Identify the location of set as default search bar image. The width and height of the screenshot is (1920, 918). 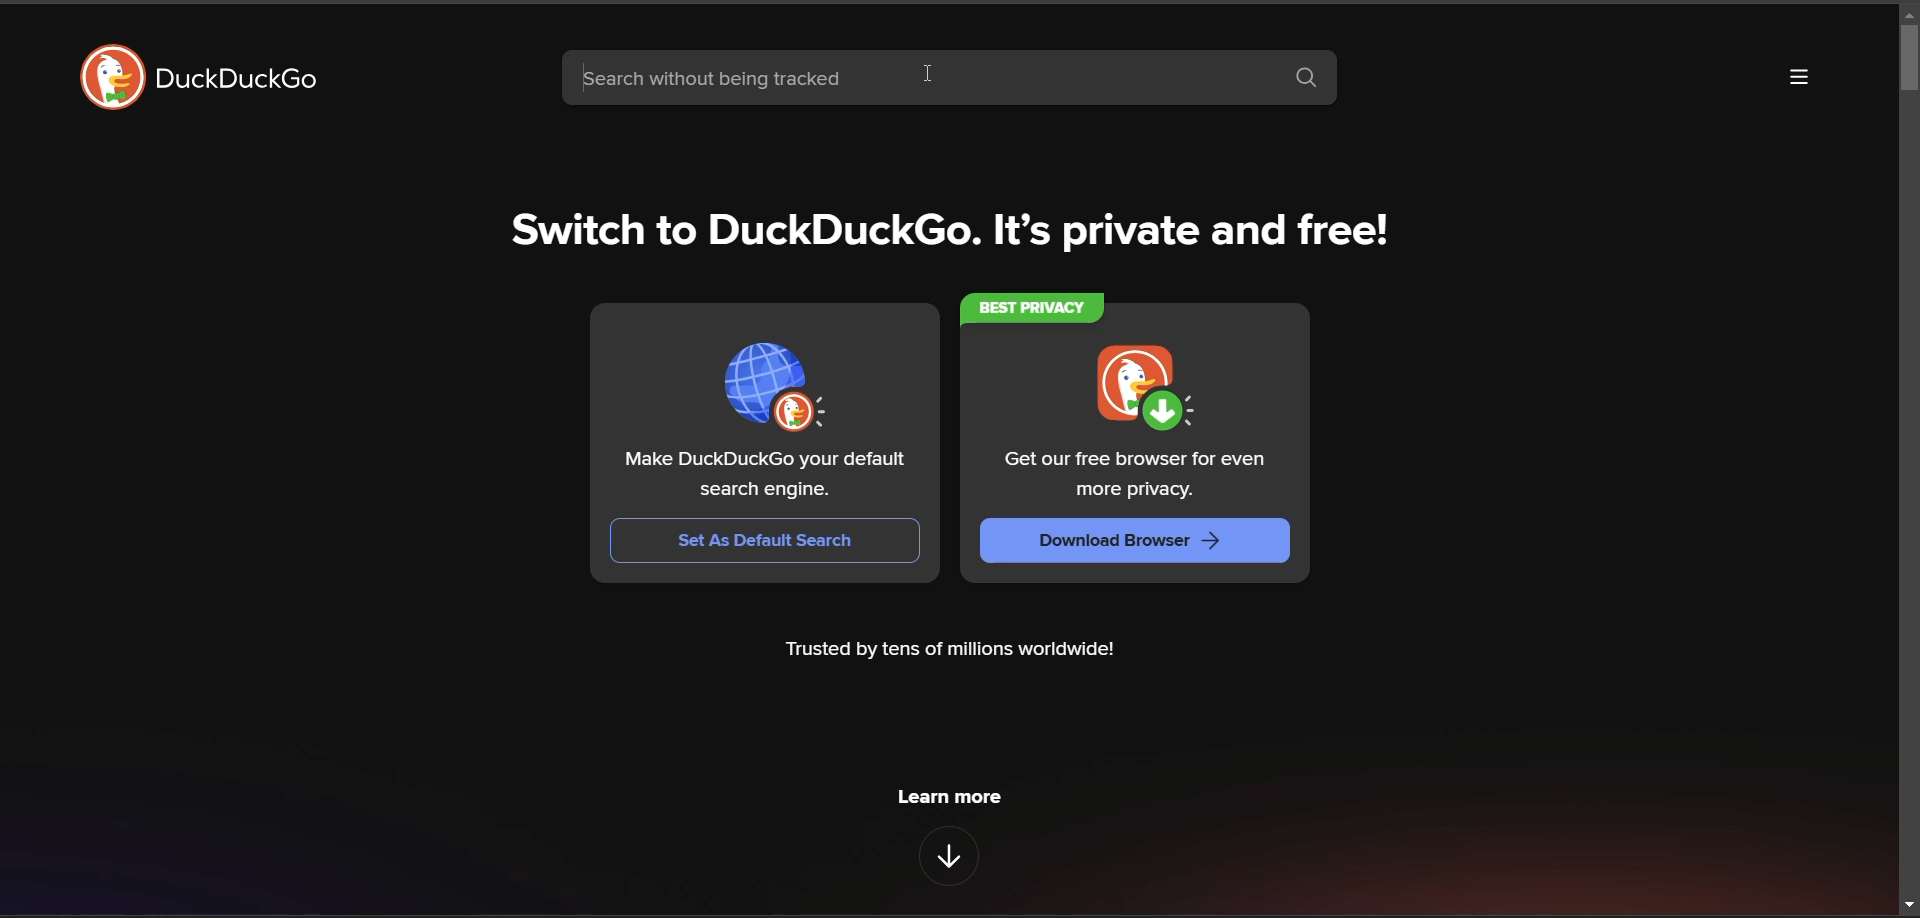
(773, 384).